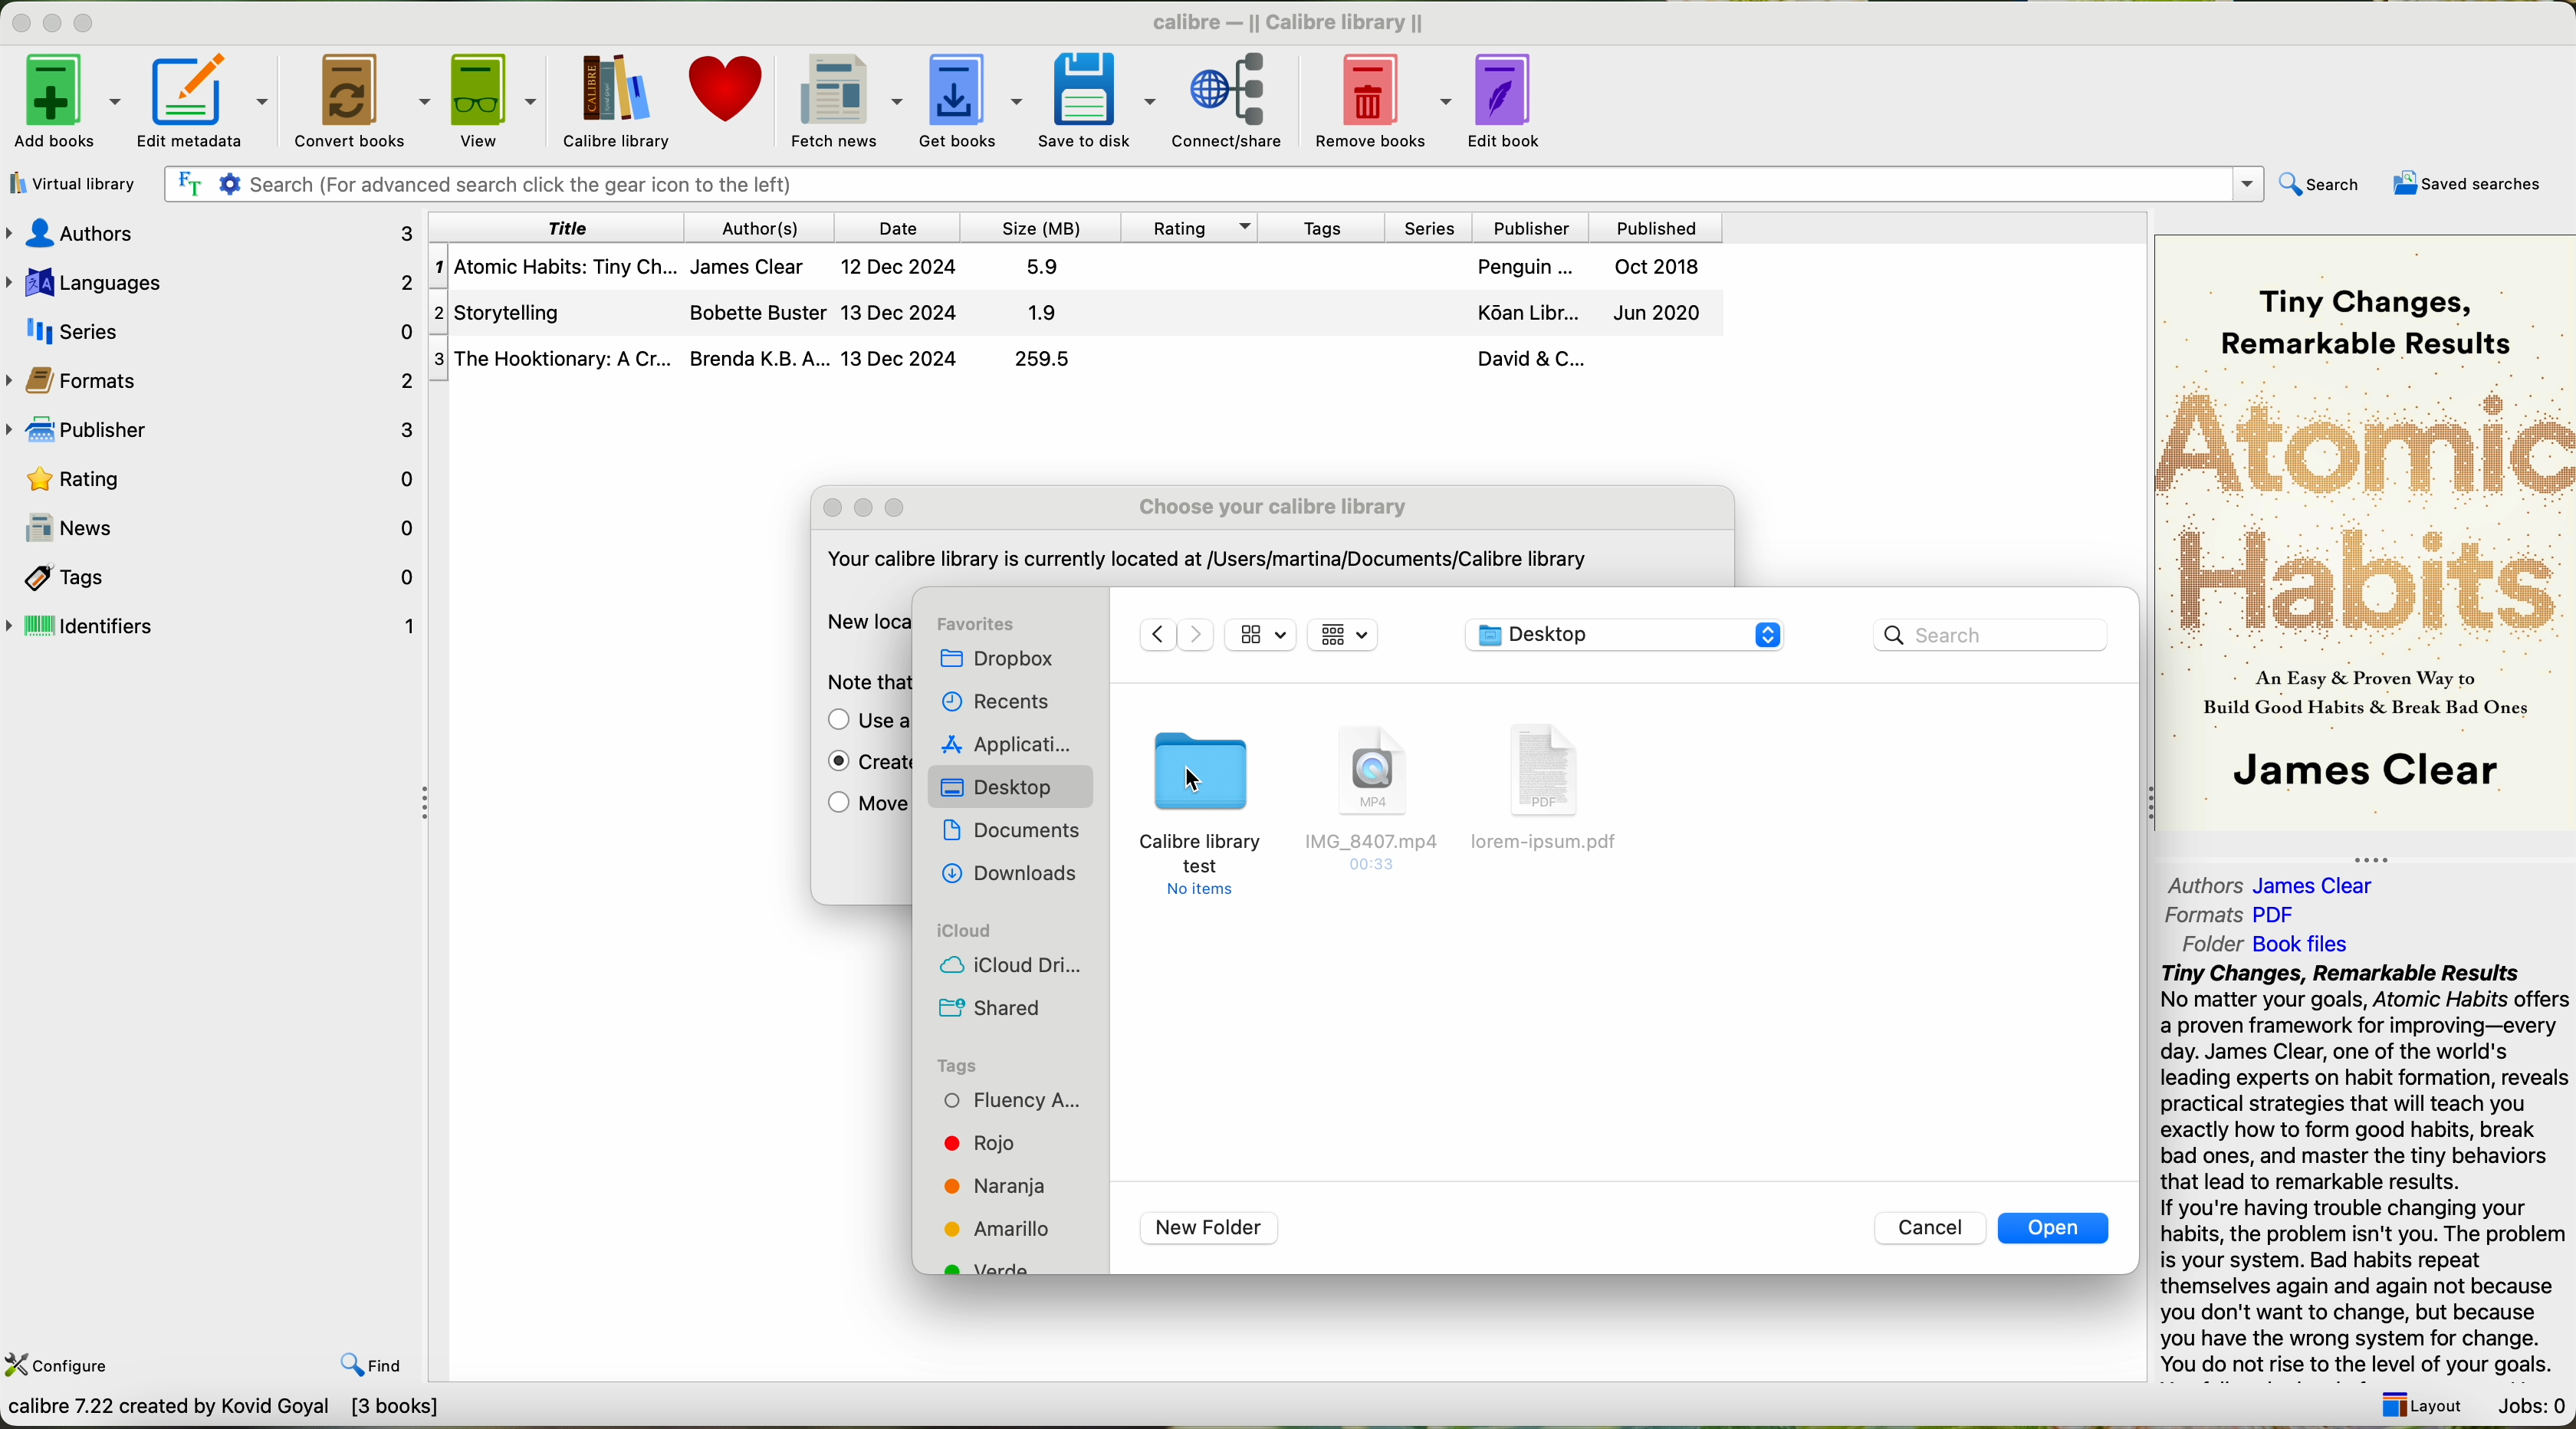 The image size is (2576, 1429). What do you see at coordinates (1209, 1228) in the screenshot?
I see `new folder` at bounding box center [1209, 1228].